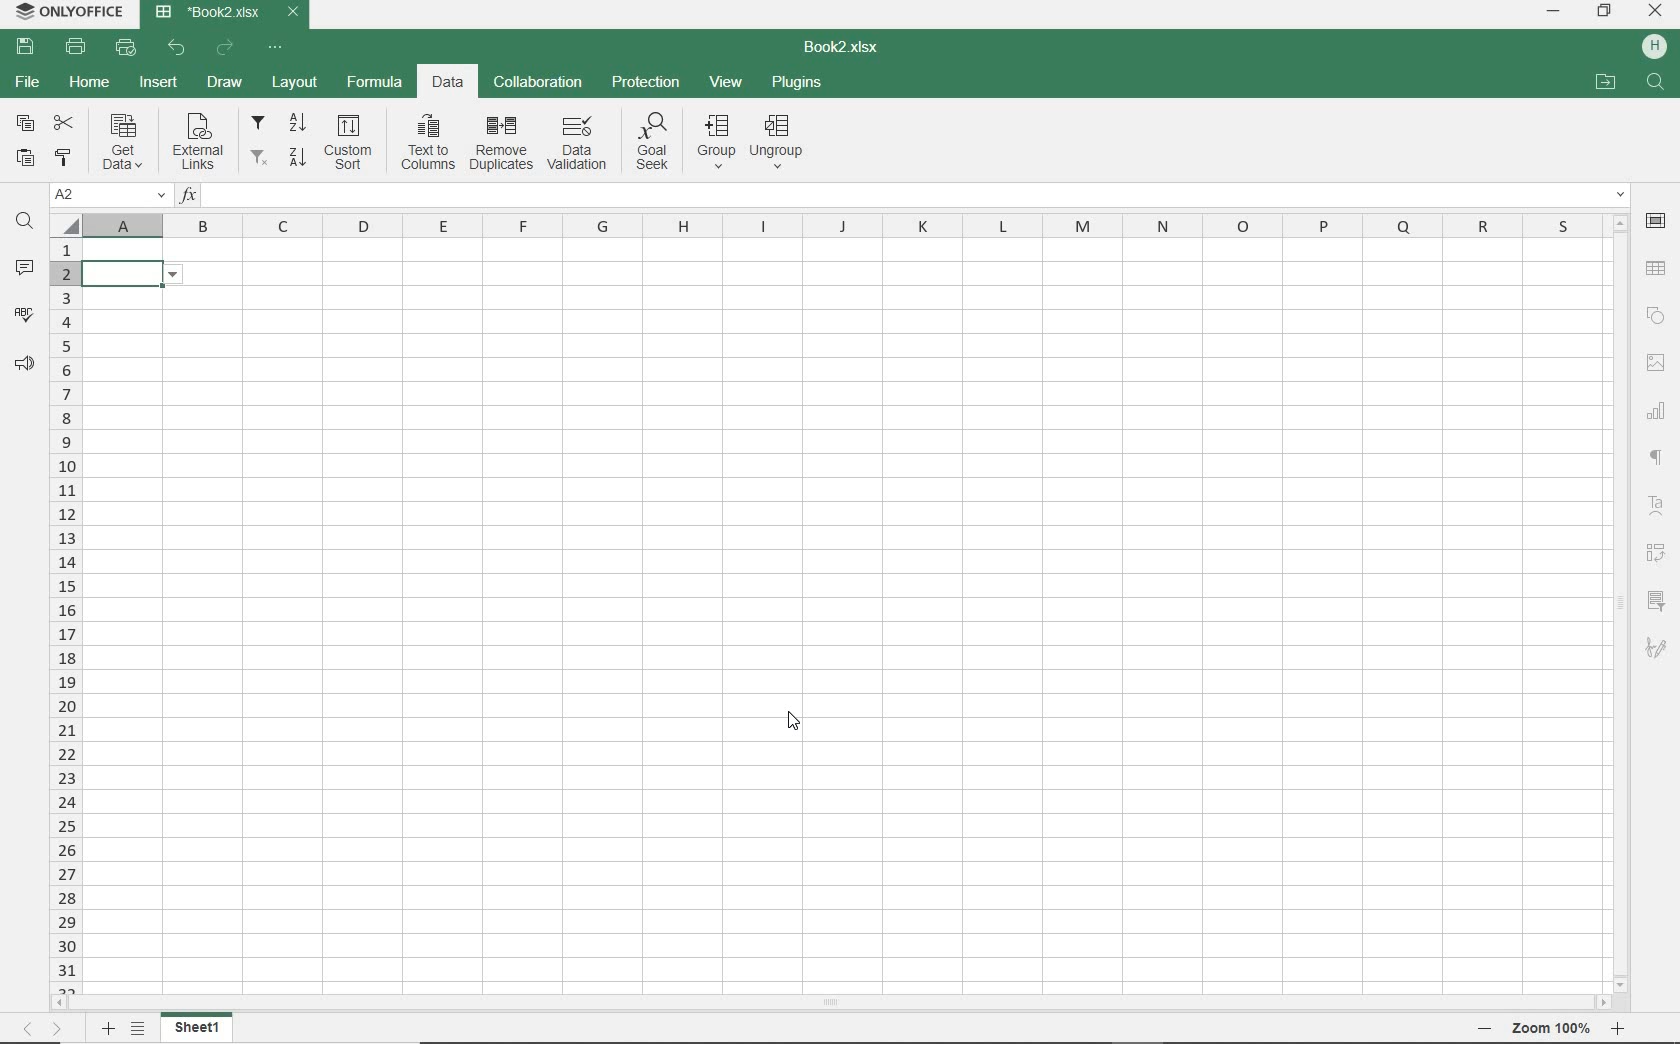 The height and width of the screenshot is (1044, 1680). I want to click on CUSTOMIZE QUICK ACCESS TOOLBAR, so click(277, 49).